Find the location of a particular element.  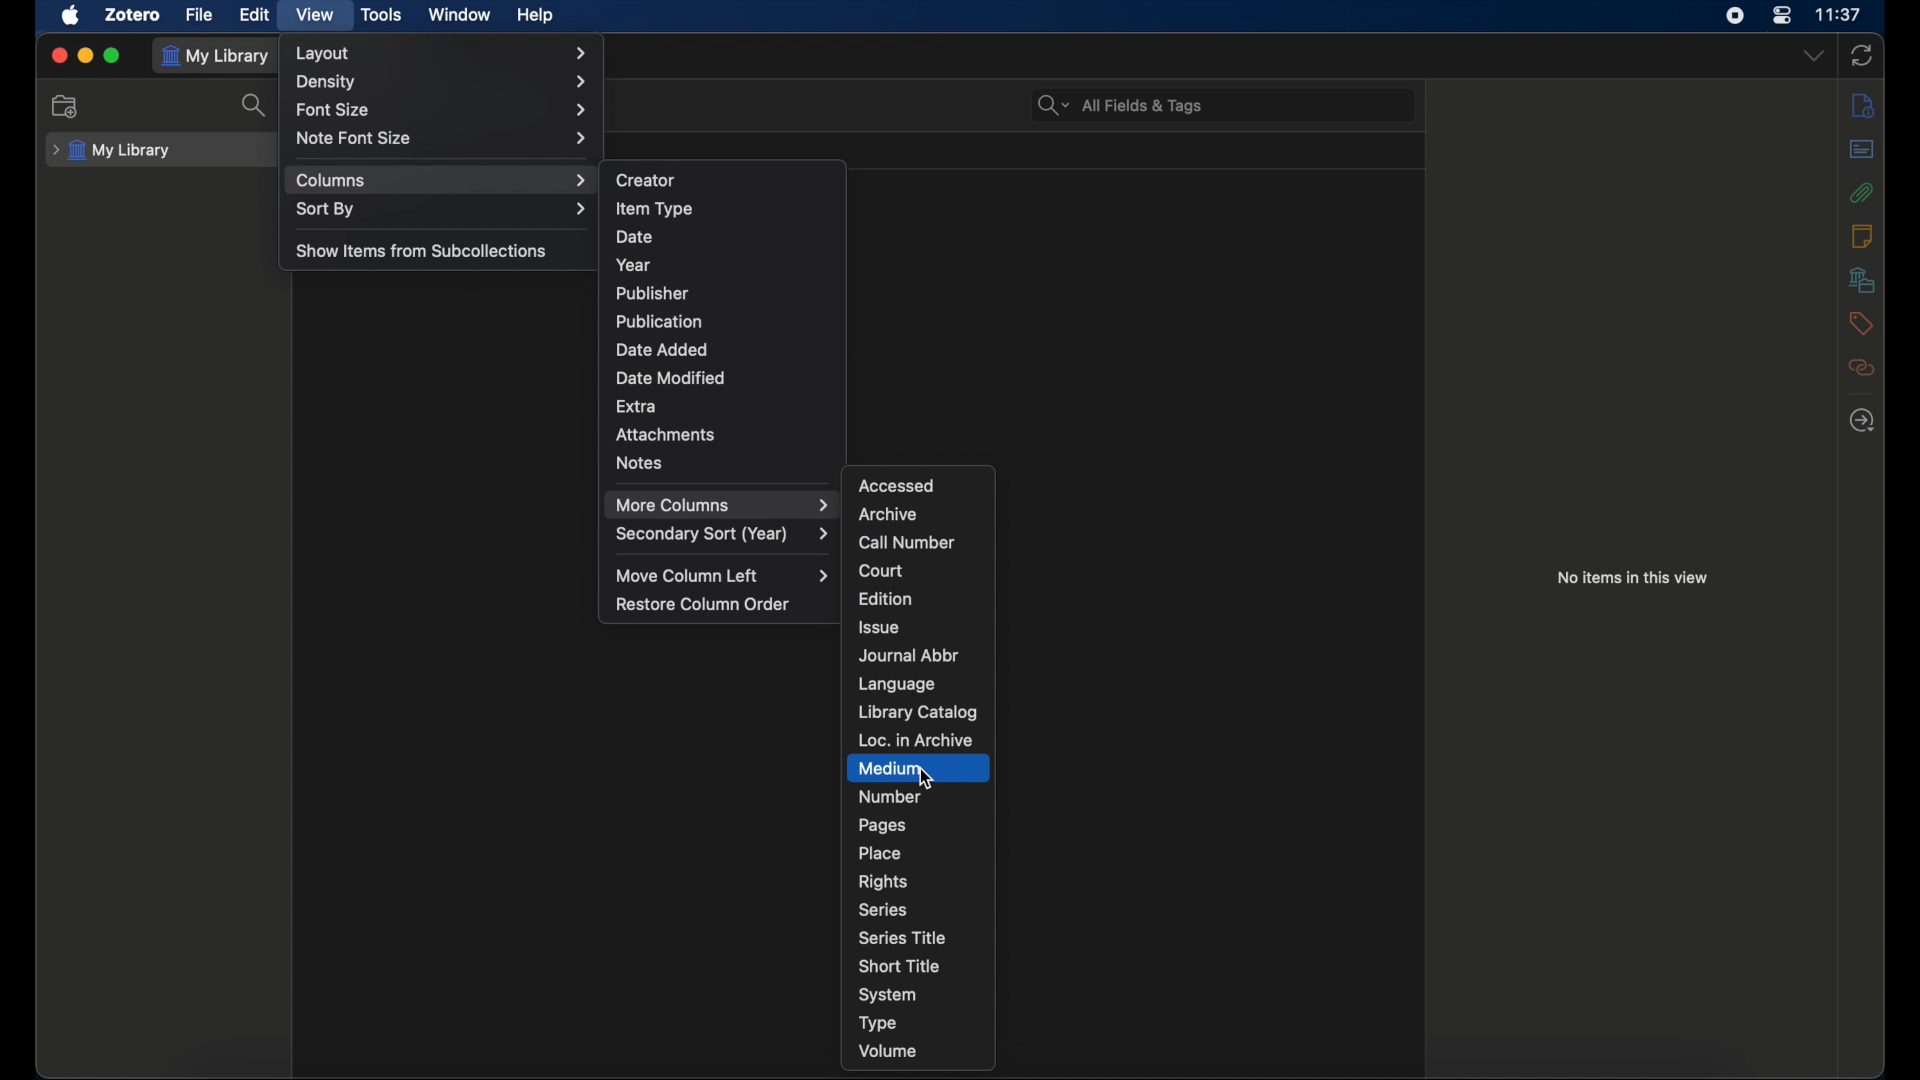

call number is located at coordinates (907, 543).